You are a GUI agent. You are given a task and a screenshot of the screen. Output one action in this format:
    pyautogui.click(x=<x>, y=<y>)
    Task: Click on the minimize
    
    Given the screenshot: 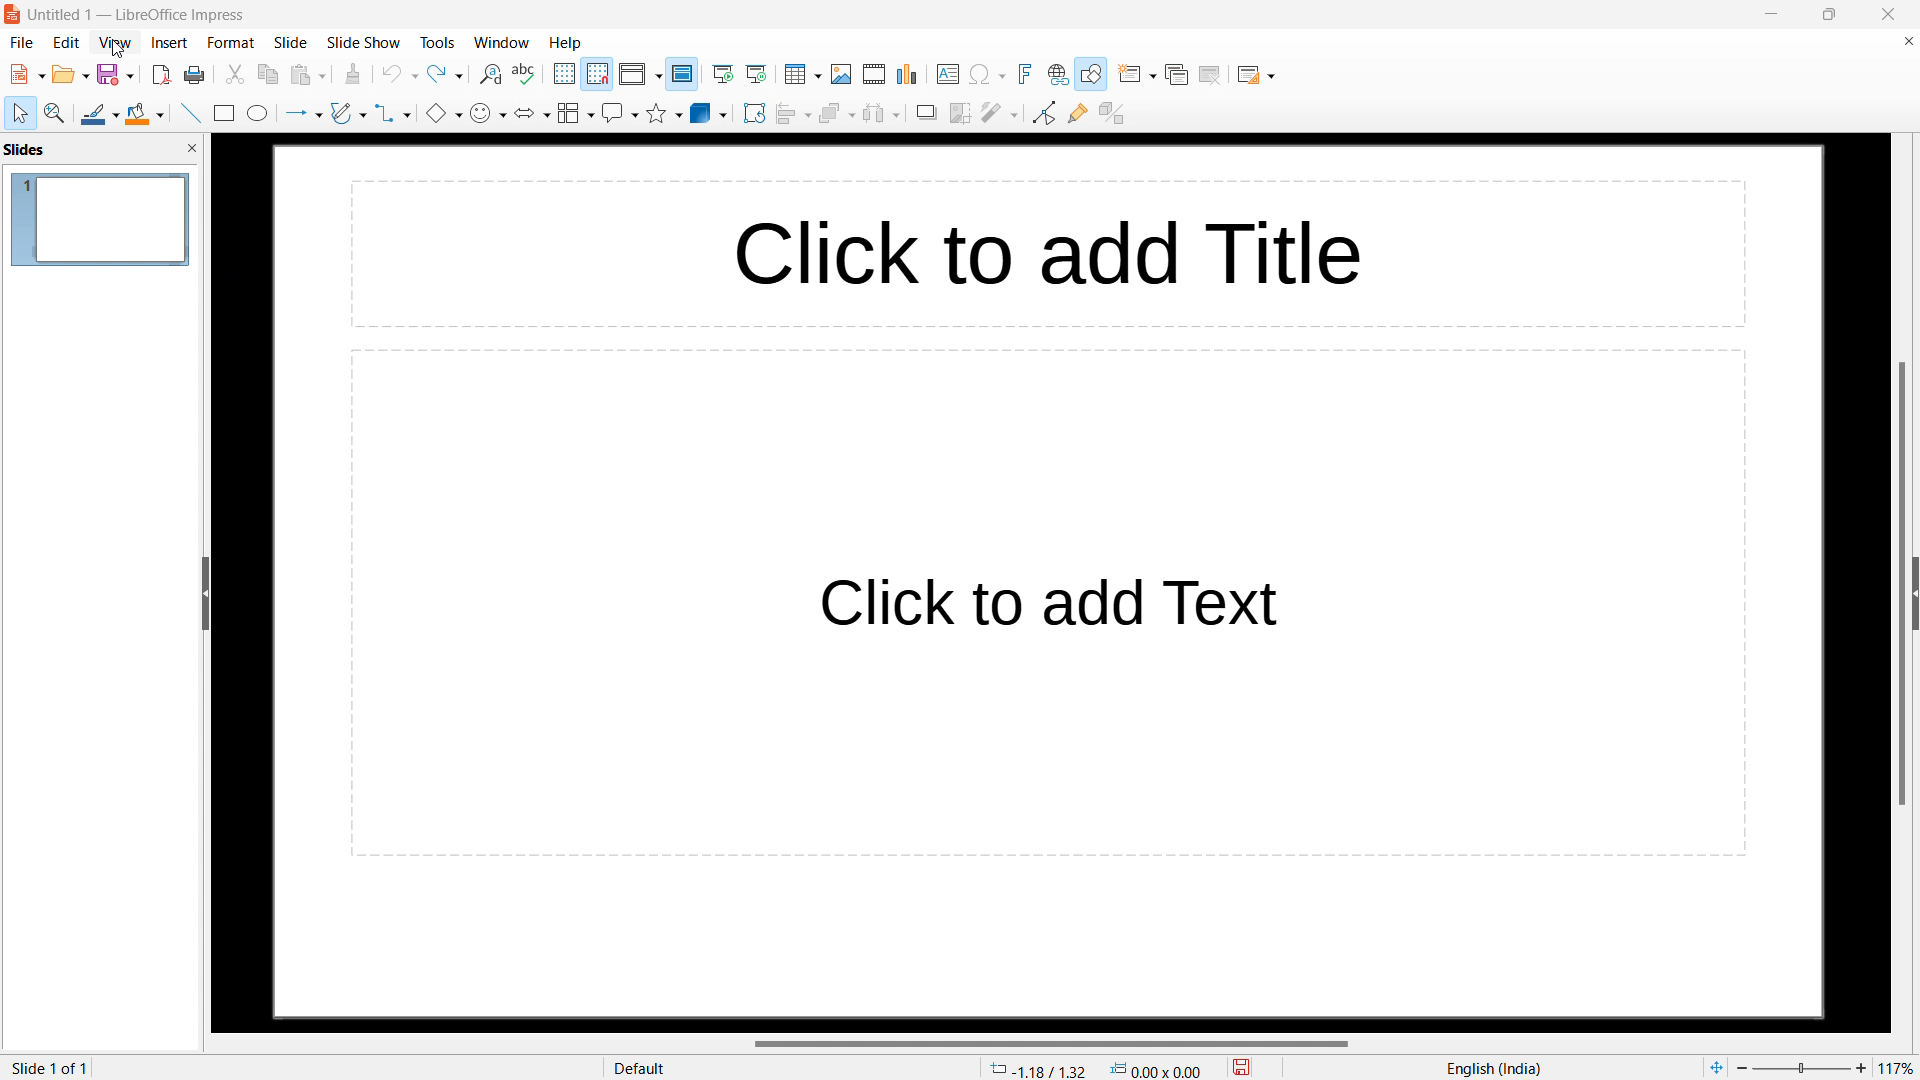 What is the action you would take?
    pyautogui.click(x=1772, y=14)
    